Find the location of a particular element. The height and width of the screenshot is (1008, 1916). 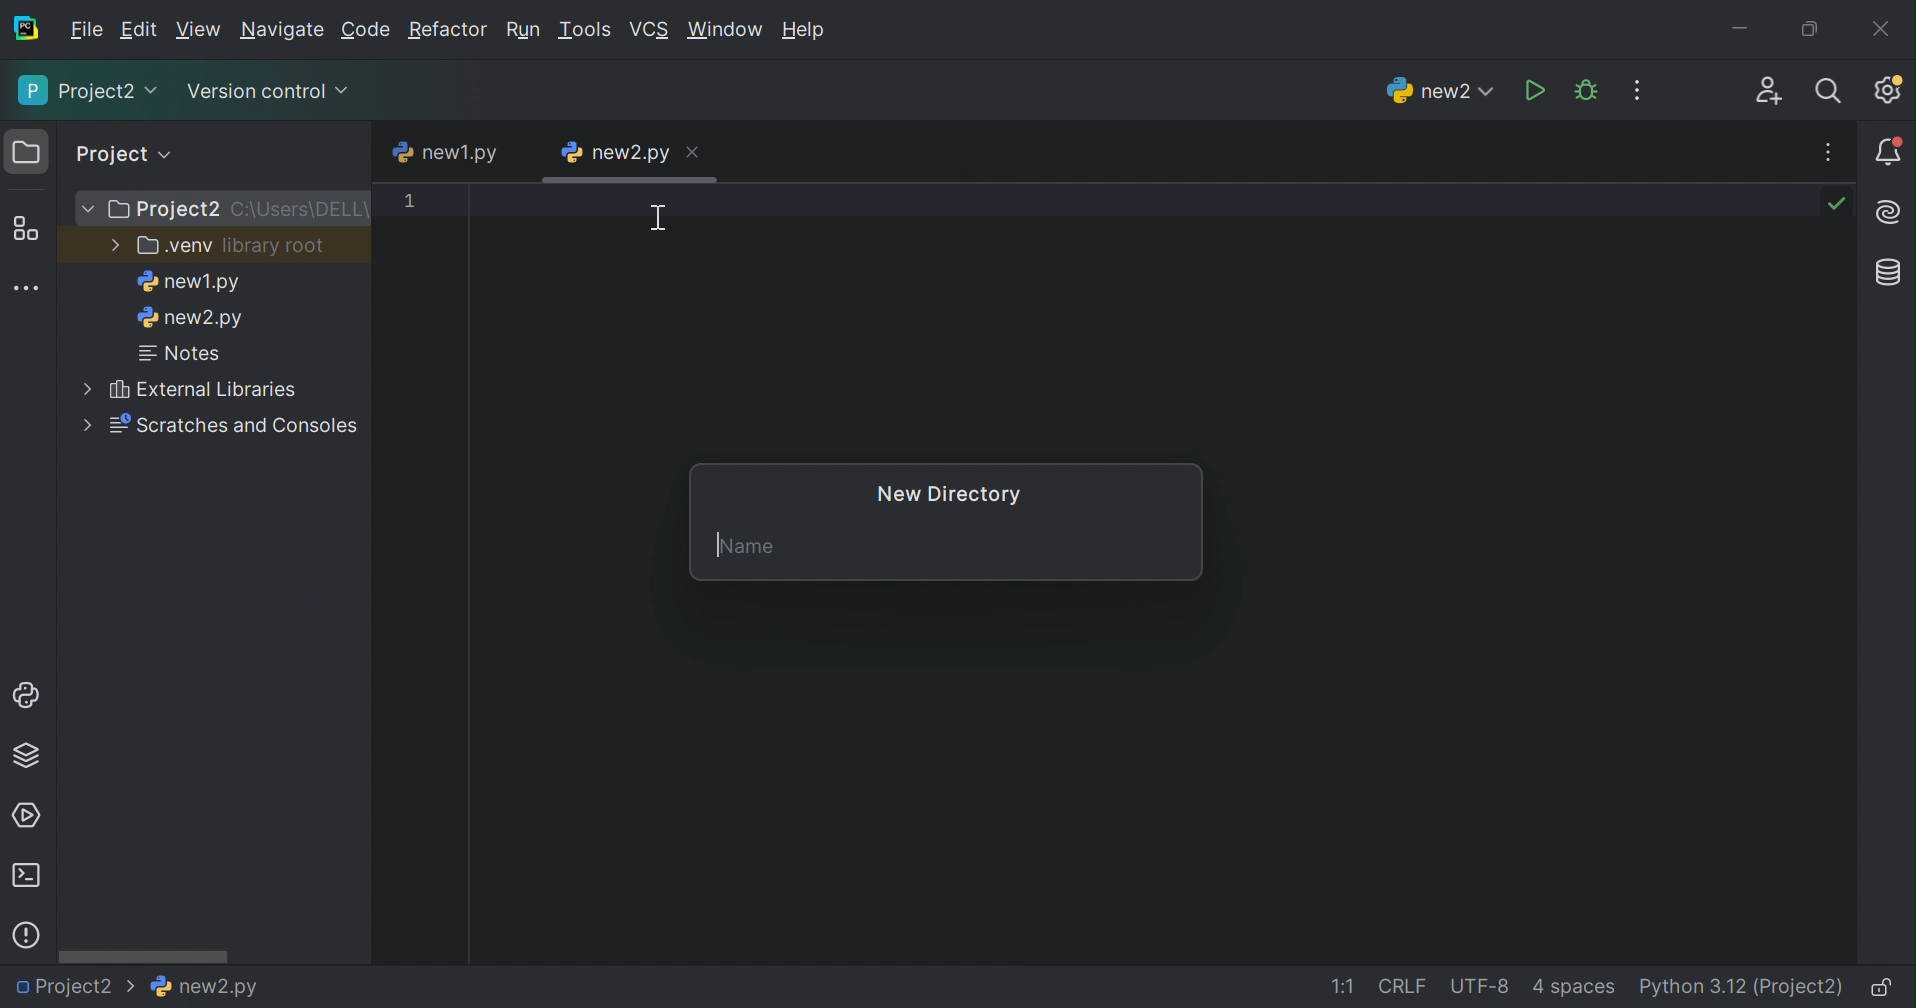

Version control is located at coordinates (267, 89).